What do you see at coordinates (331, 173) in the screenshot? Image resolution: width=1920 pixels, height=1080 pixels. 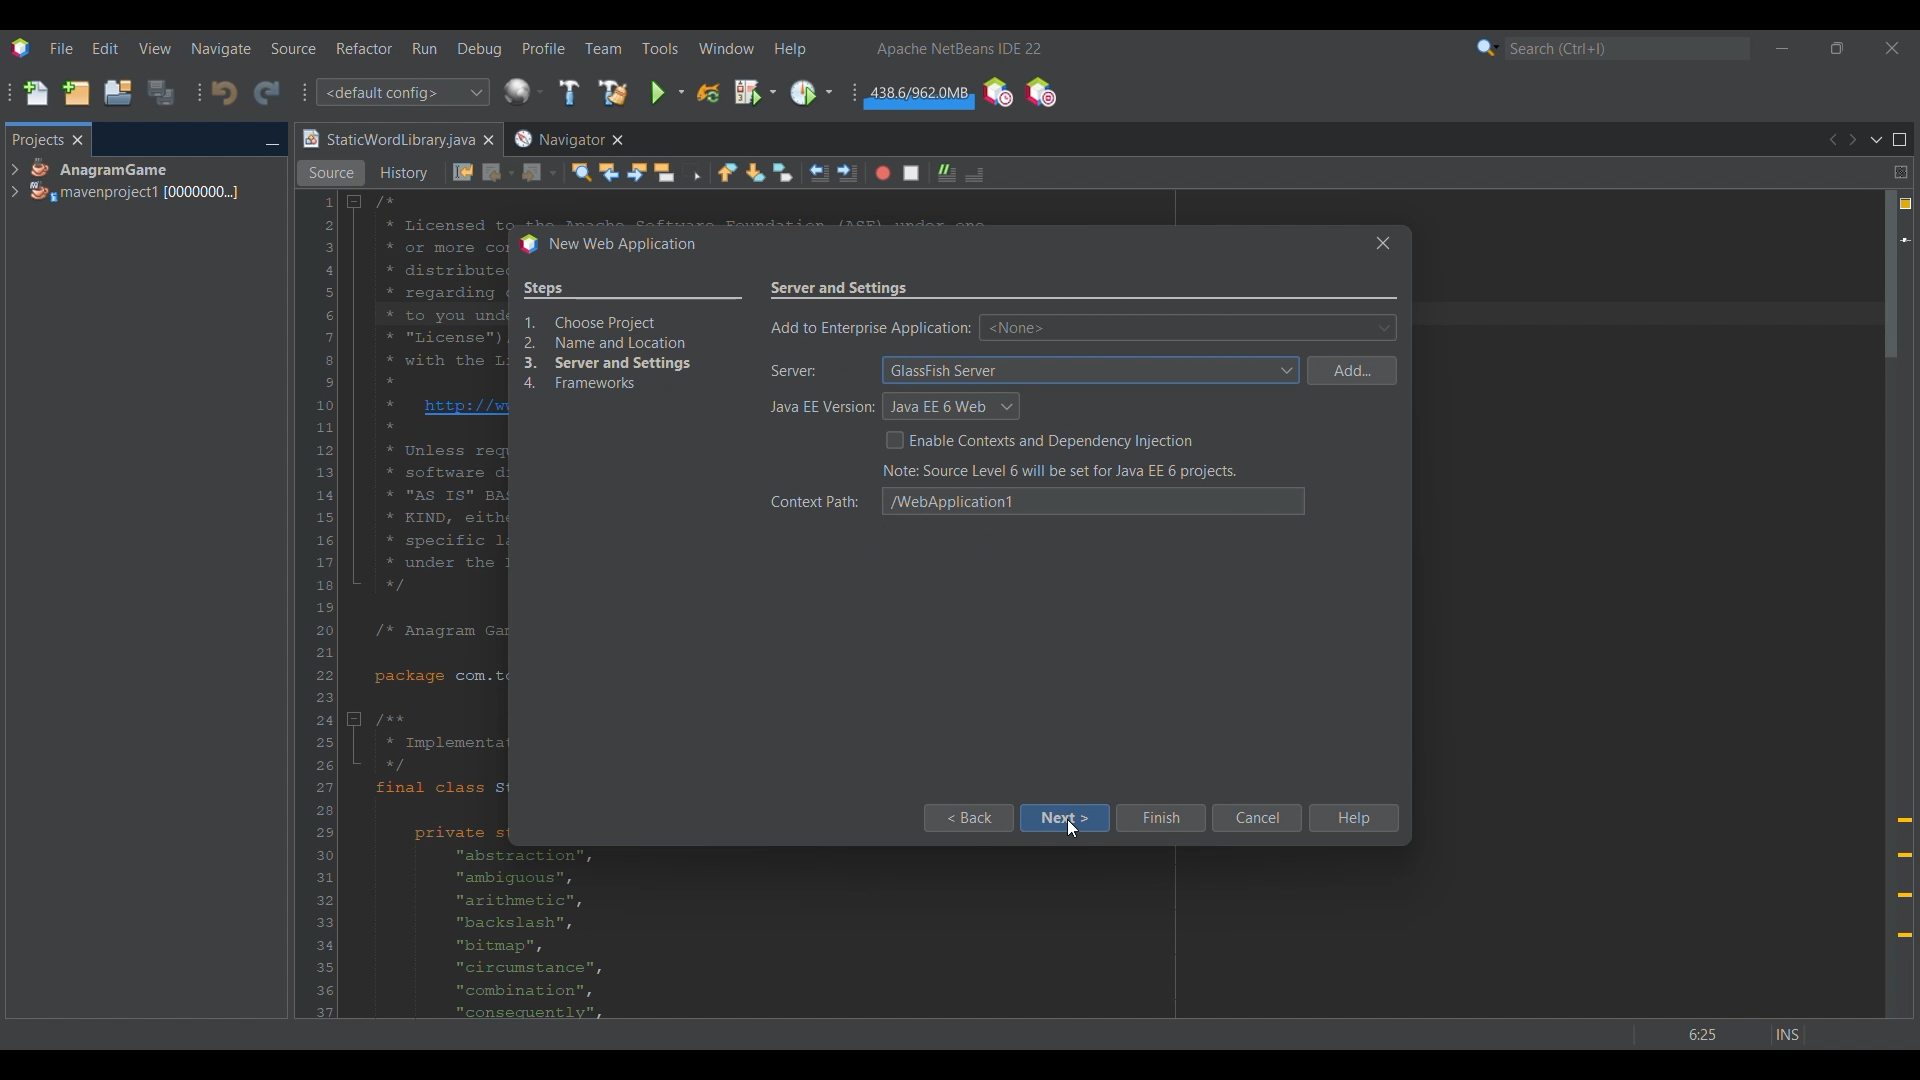 I see `Source view` at bounding box center [331, 173].